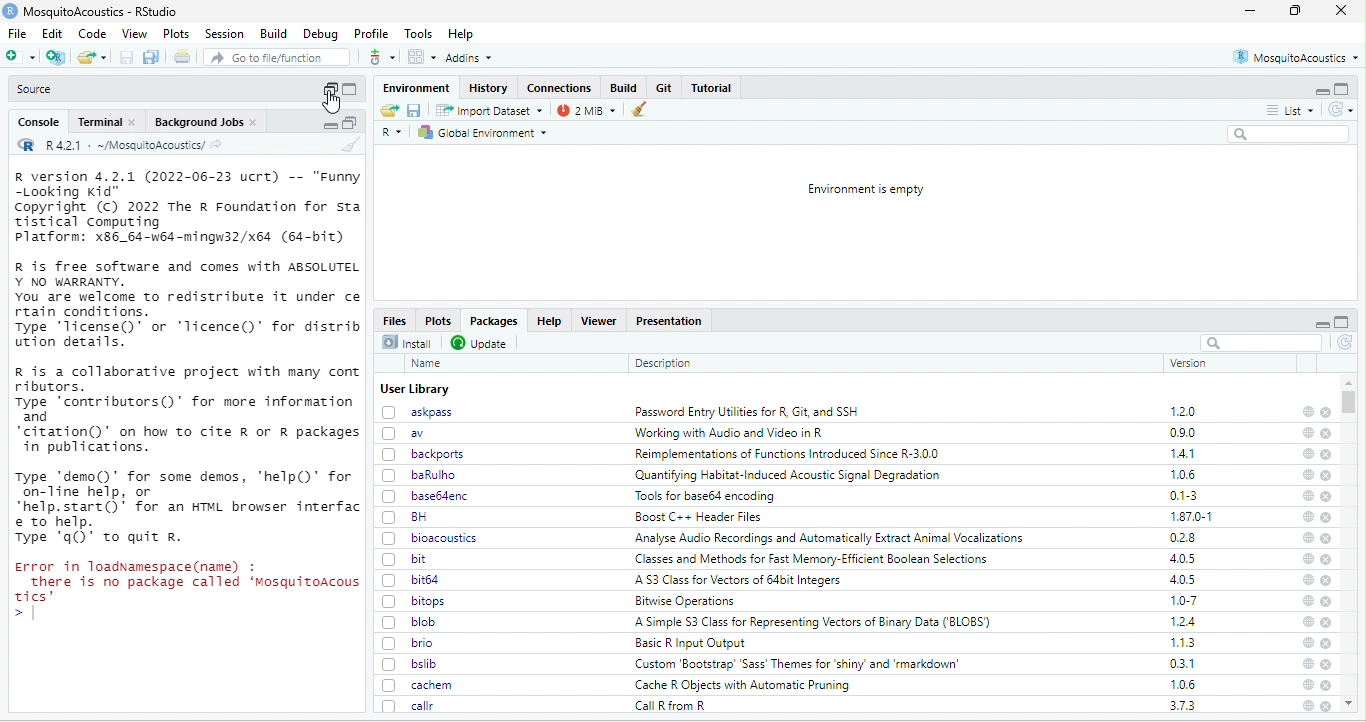 The height and width of the screenshot is (722, 1366). I want to click on BH, so click(408, 516).